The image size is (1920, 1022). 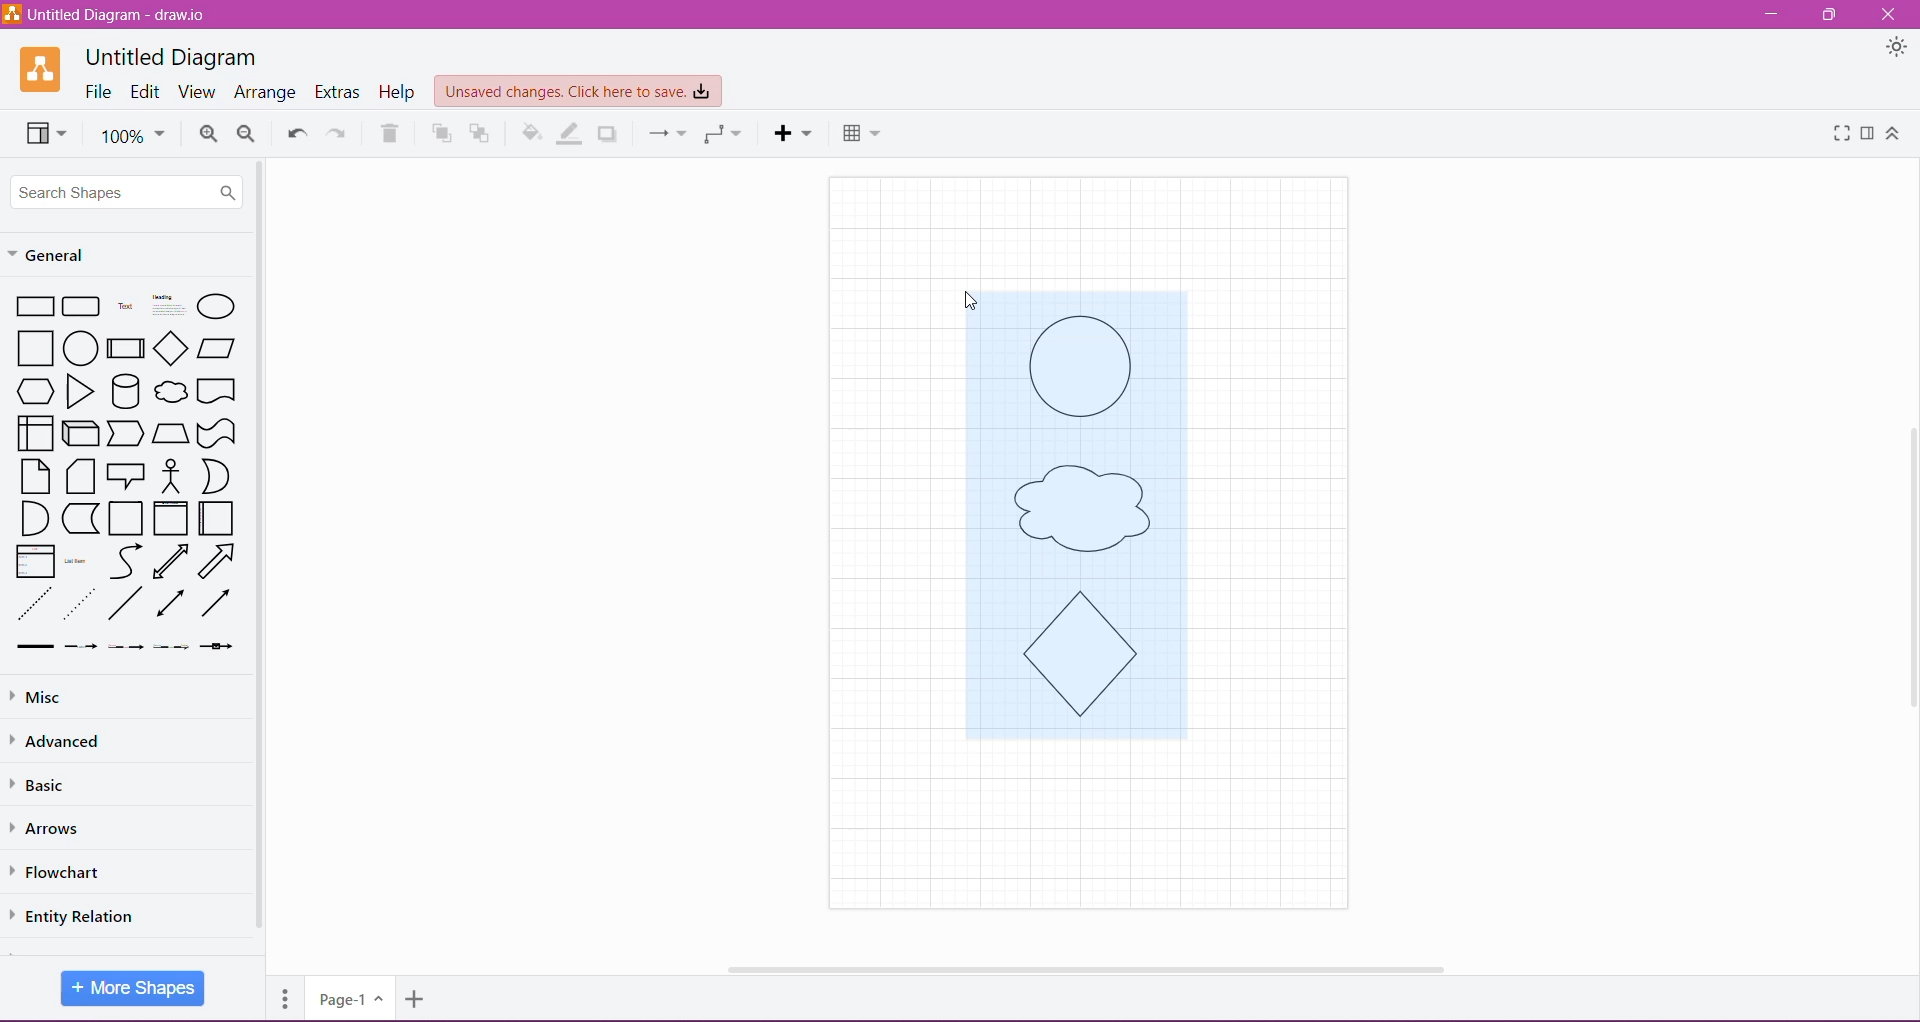 I want to click on Undo, so click(x=295, y=131).